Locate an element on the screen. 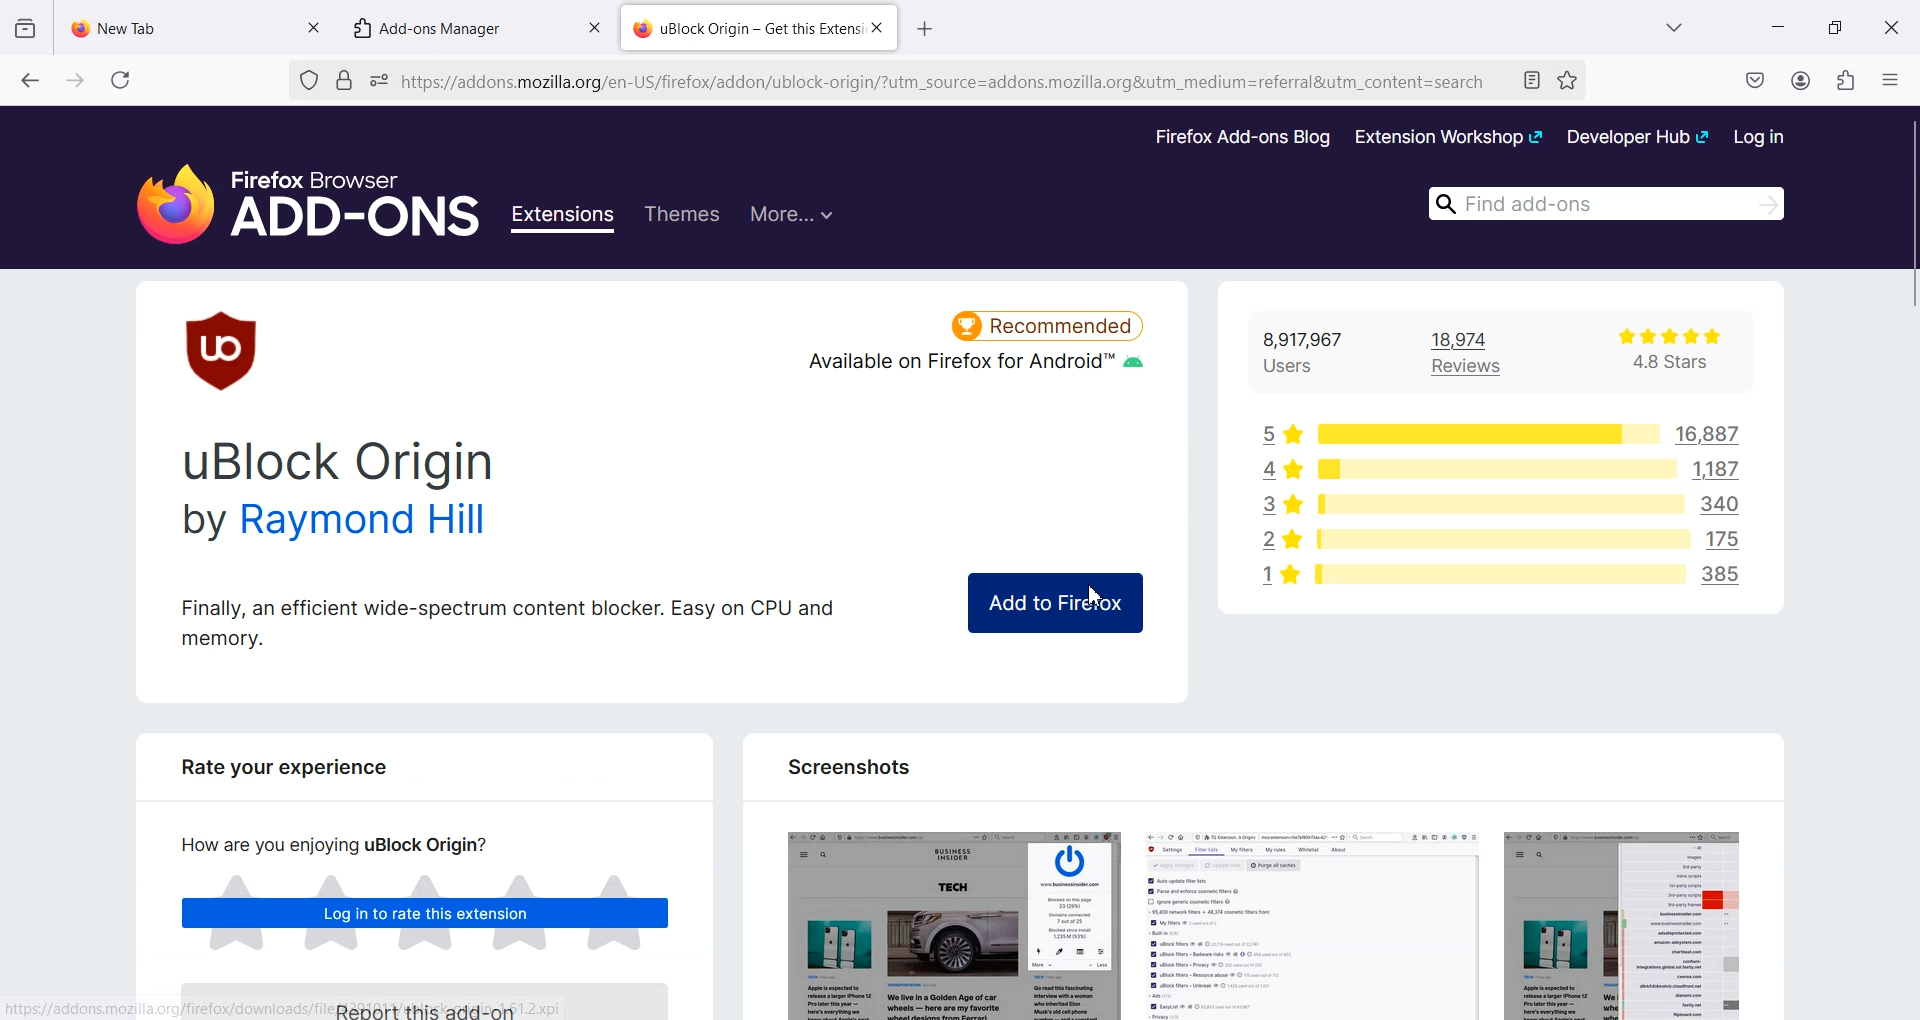 Image resolution: width=1920 pixels, height=1020 pixels. uBlock Origin — Get this Extens is located at coordinates (745, 26).